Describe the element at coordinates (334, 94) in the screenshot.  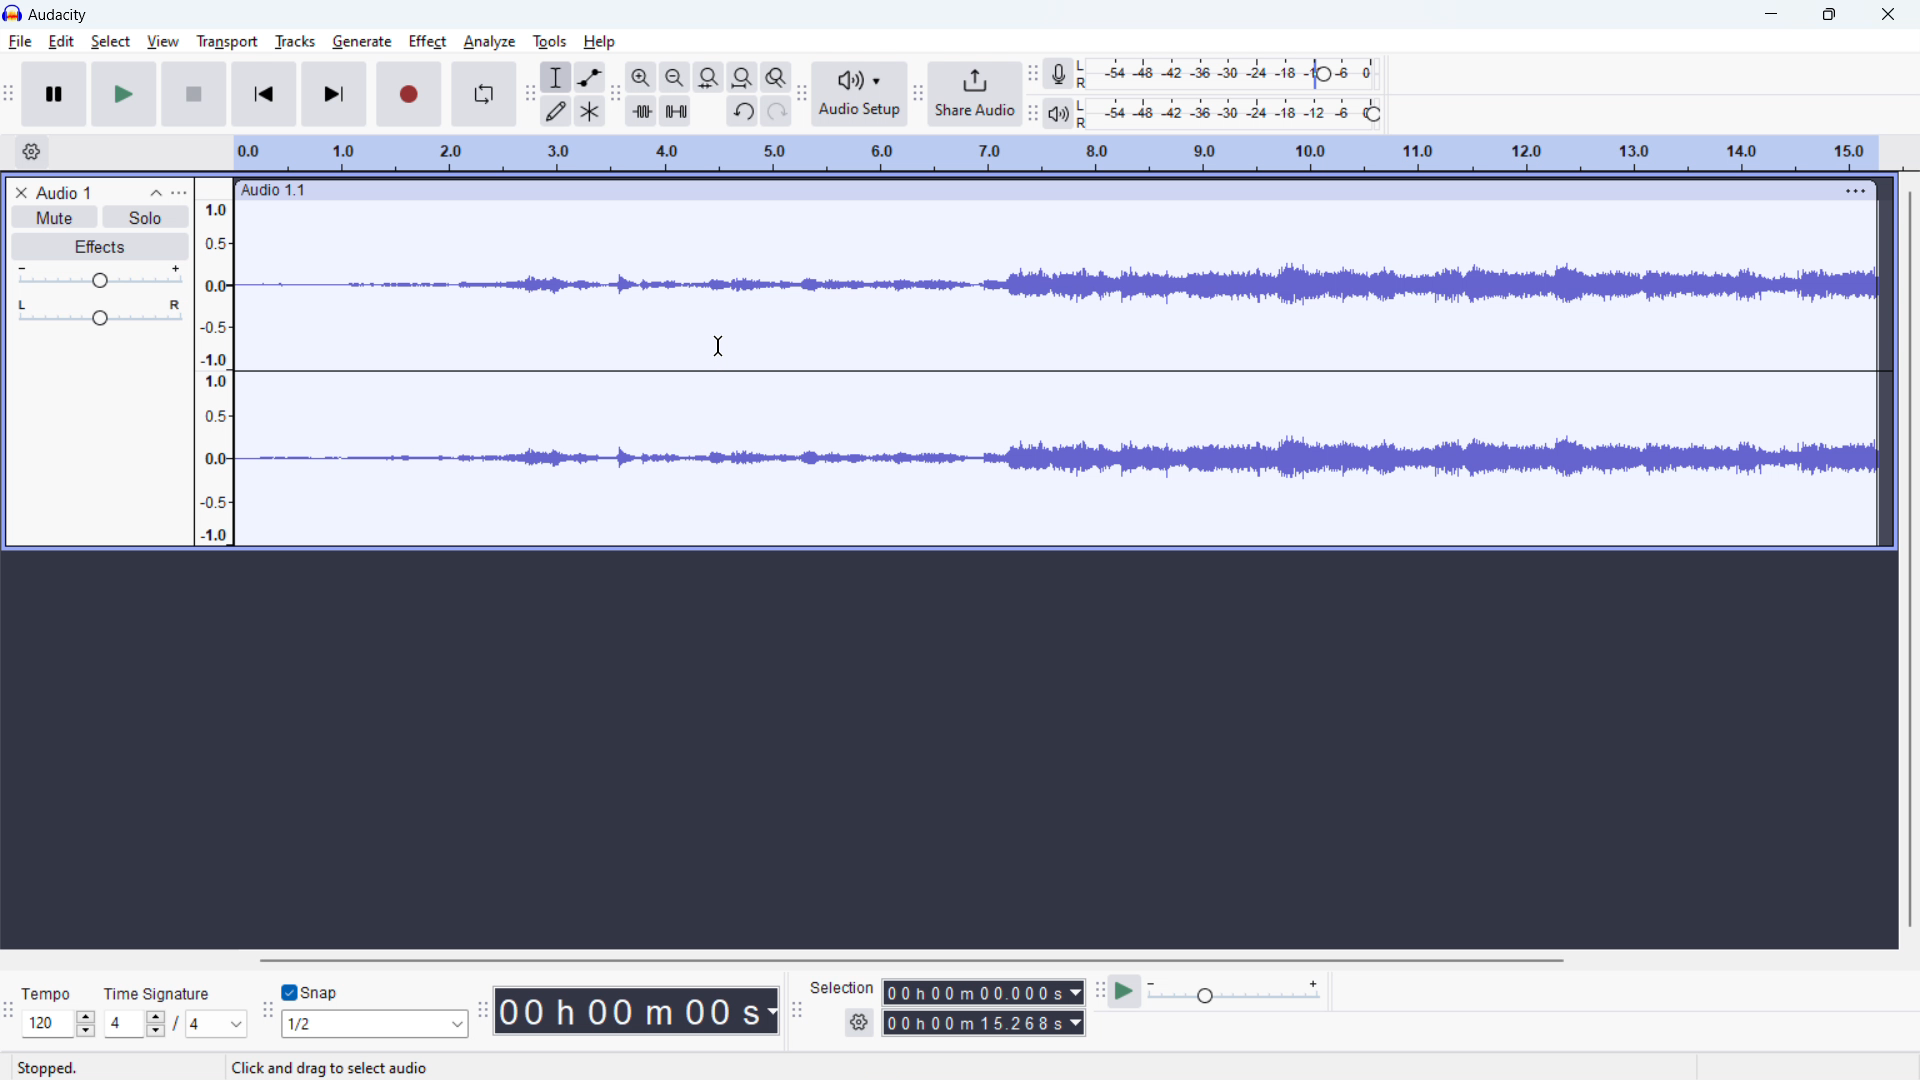
I see `skip to end` at that location.